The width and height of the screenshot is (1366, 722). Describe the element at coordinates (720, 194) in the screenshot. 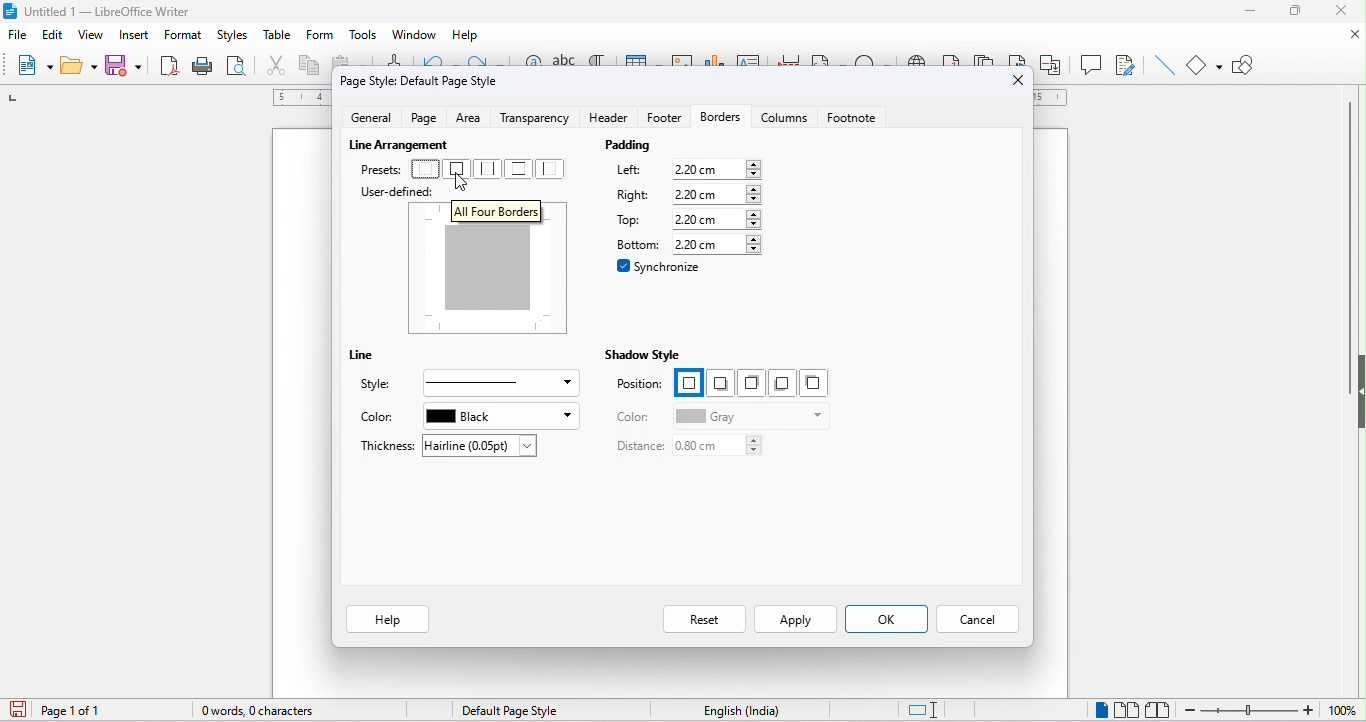

I see `2.20 cm` at that location.